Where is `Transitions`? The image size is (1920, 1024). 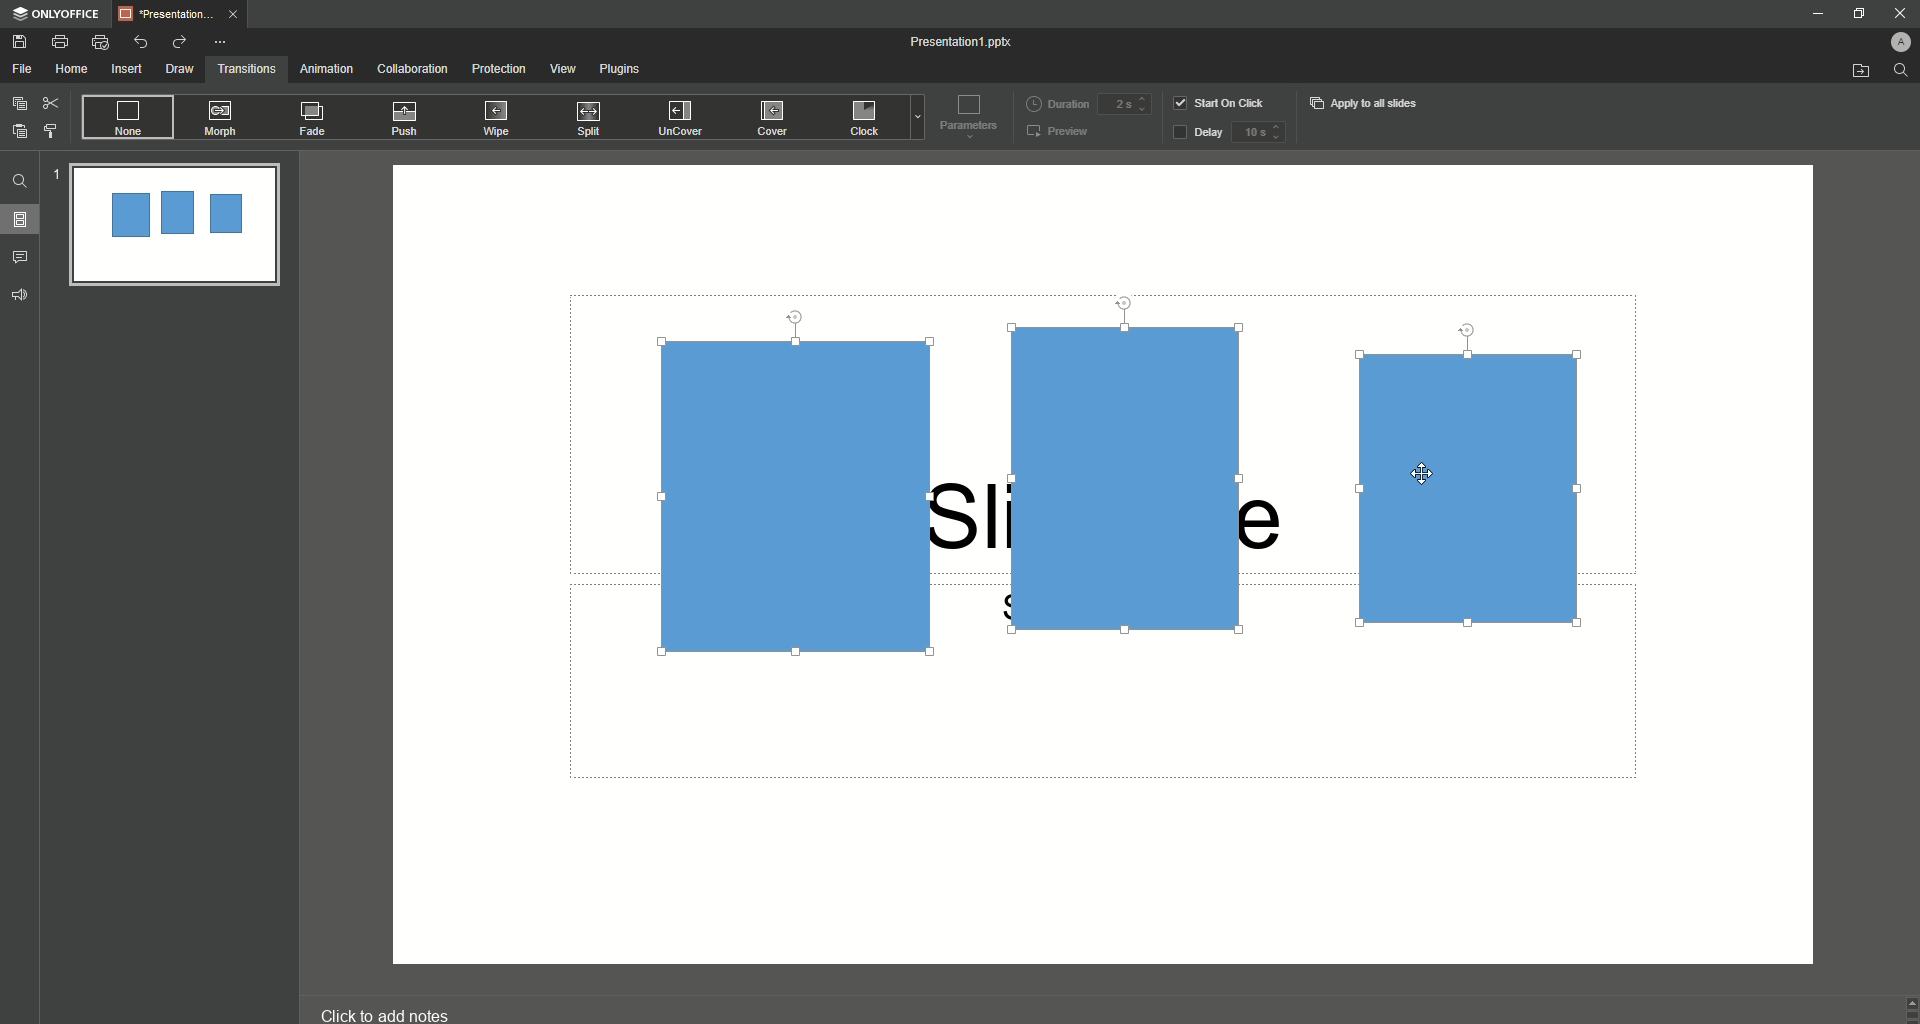 Transitions is located at coordinates (247, 67).